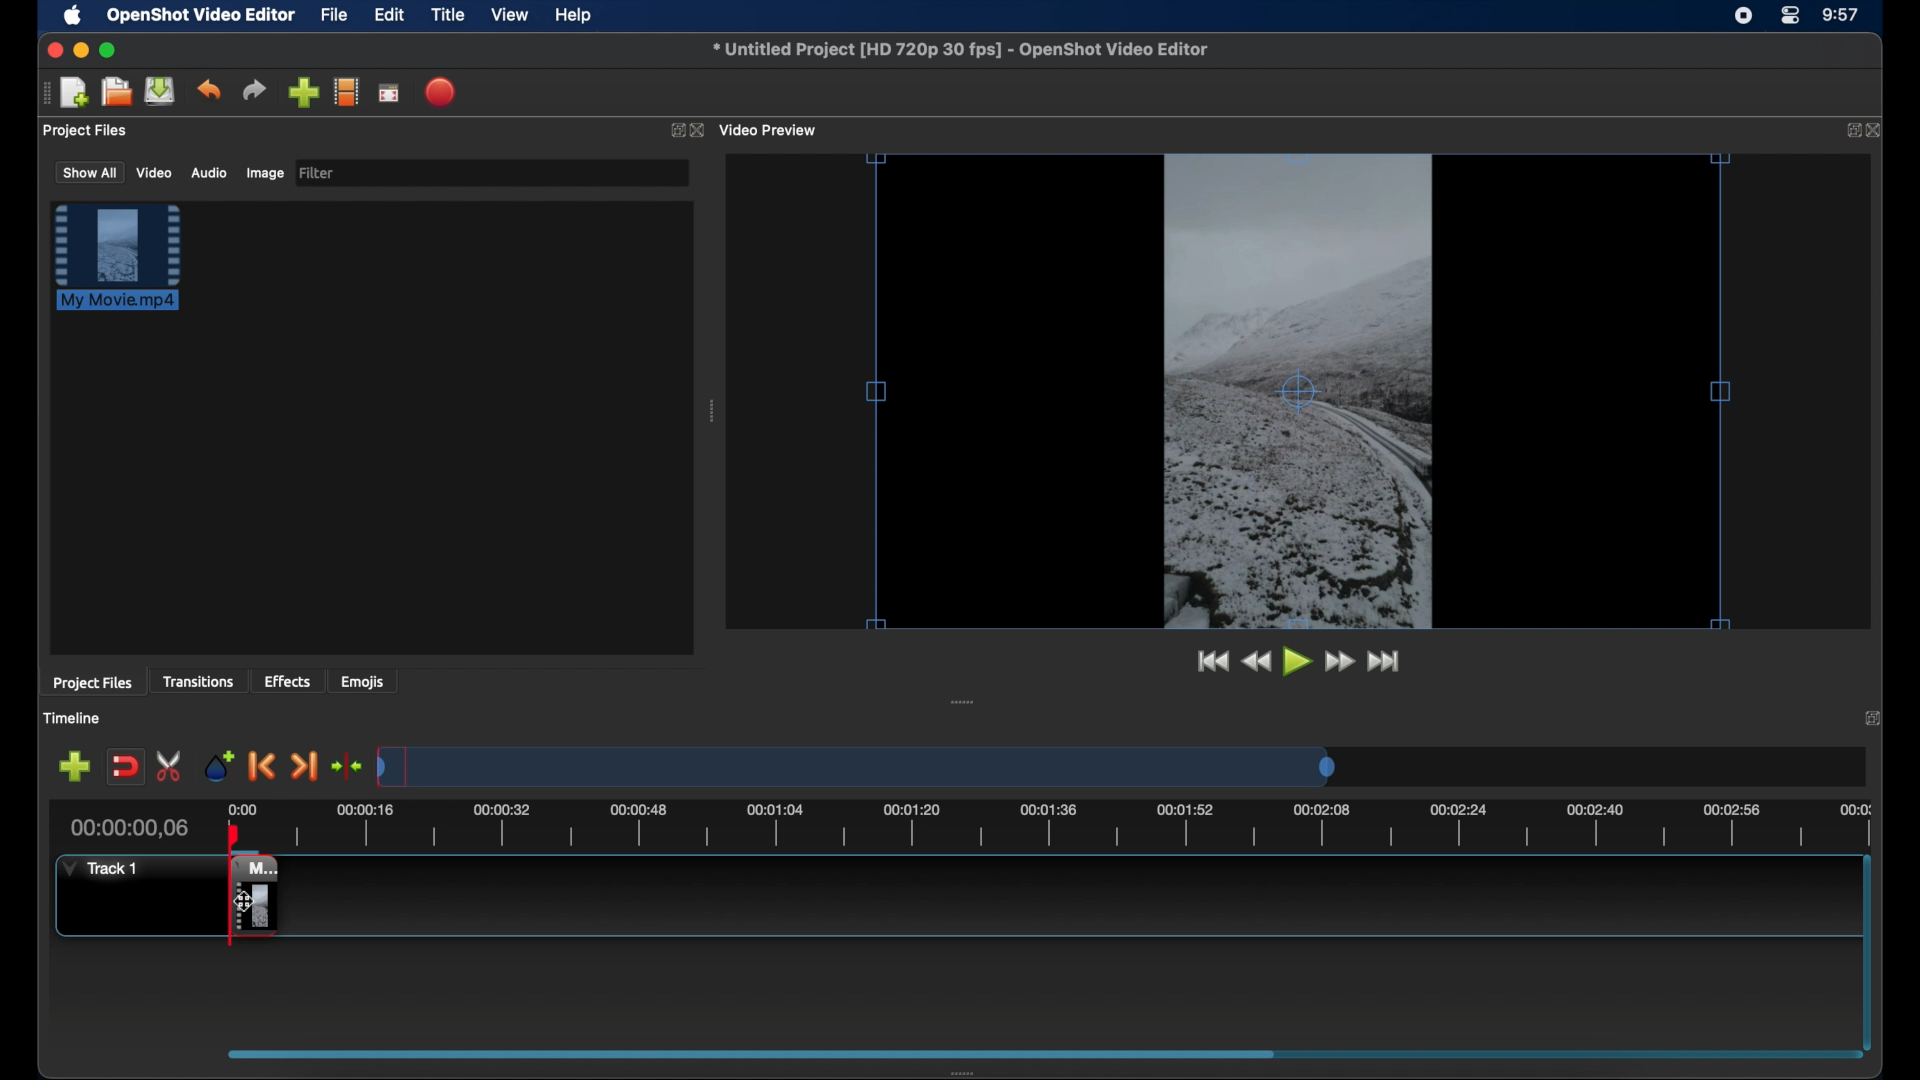  I want to click on effects, so click(288, 681).